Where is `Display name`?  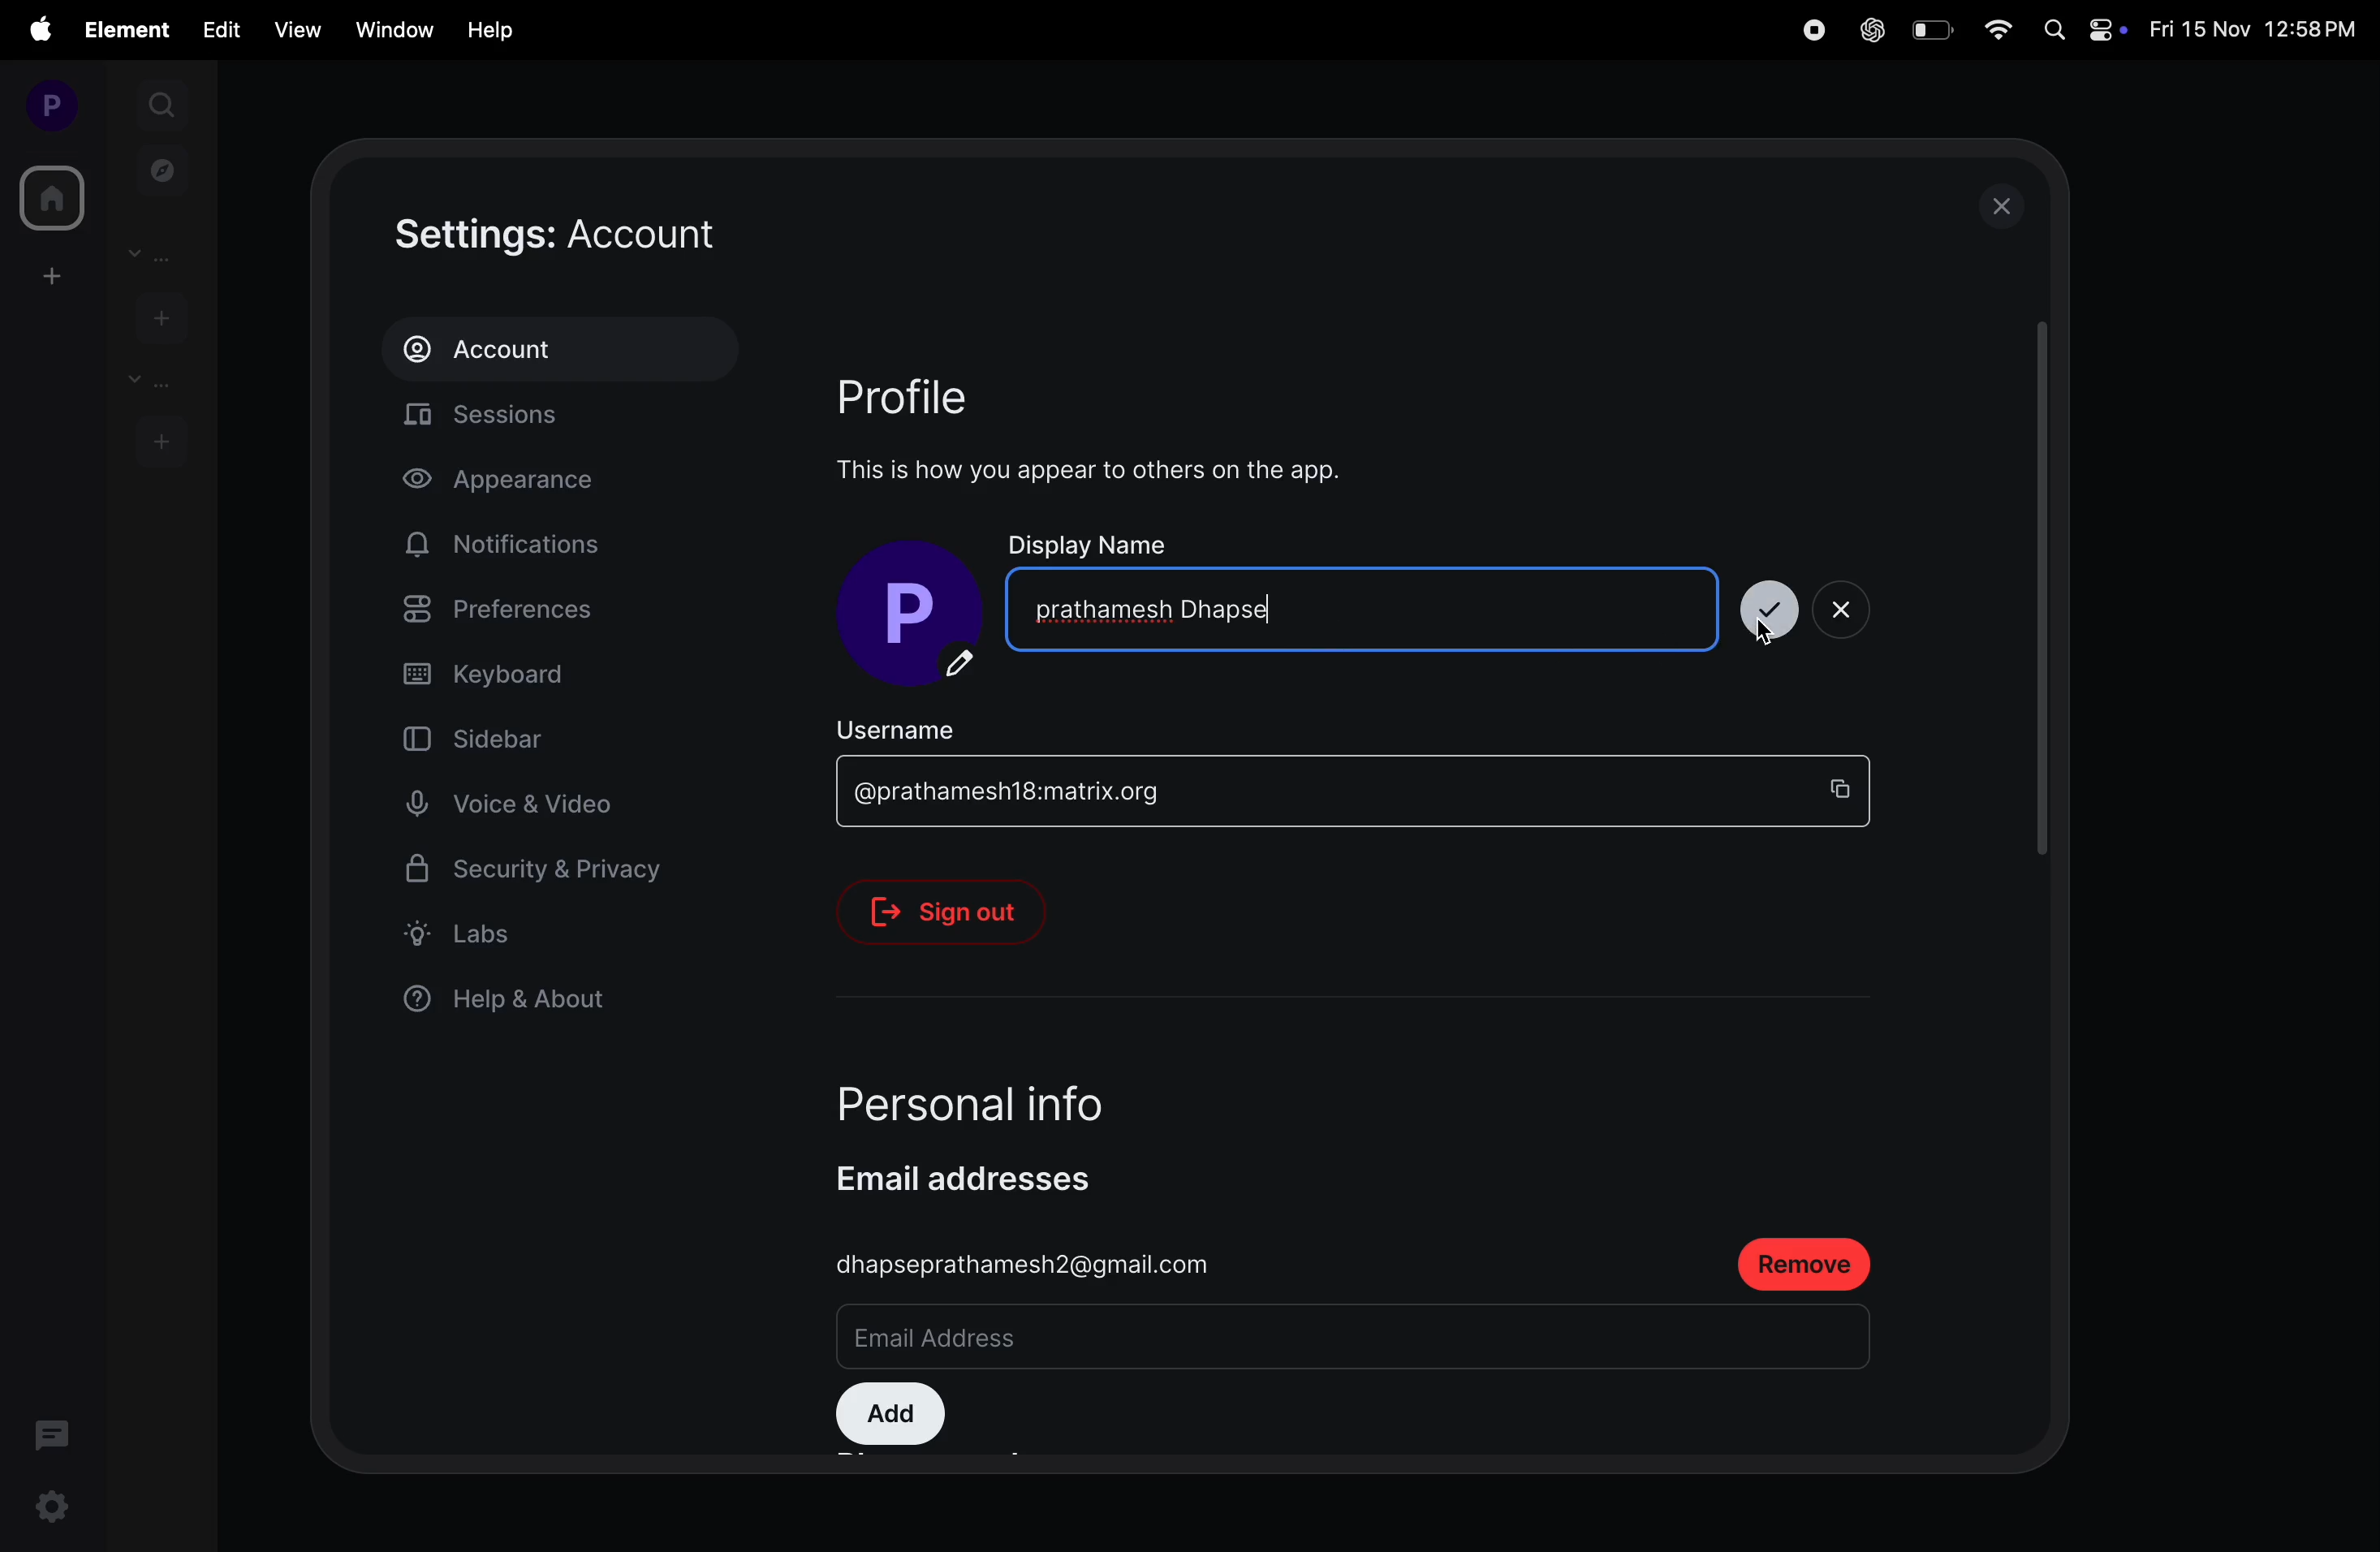
Display name is located at coordinates (1092, 542).